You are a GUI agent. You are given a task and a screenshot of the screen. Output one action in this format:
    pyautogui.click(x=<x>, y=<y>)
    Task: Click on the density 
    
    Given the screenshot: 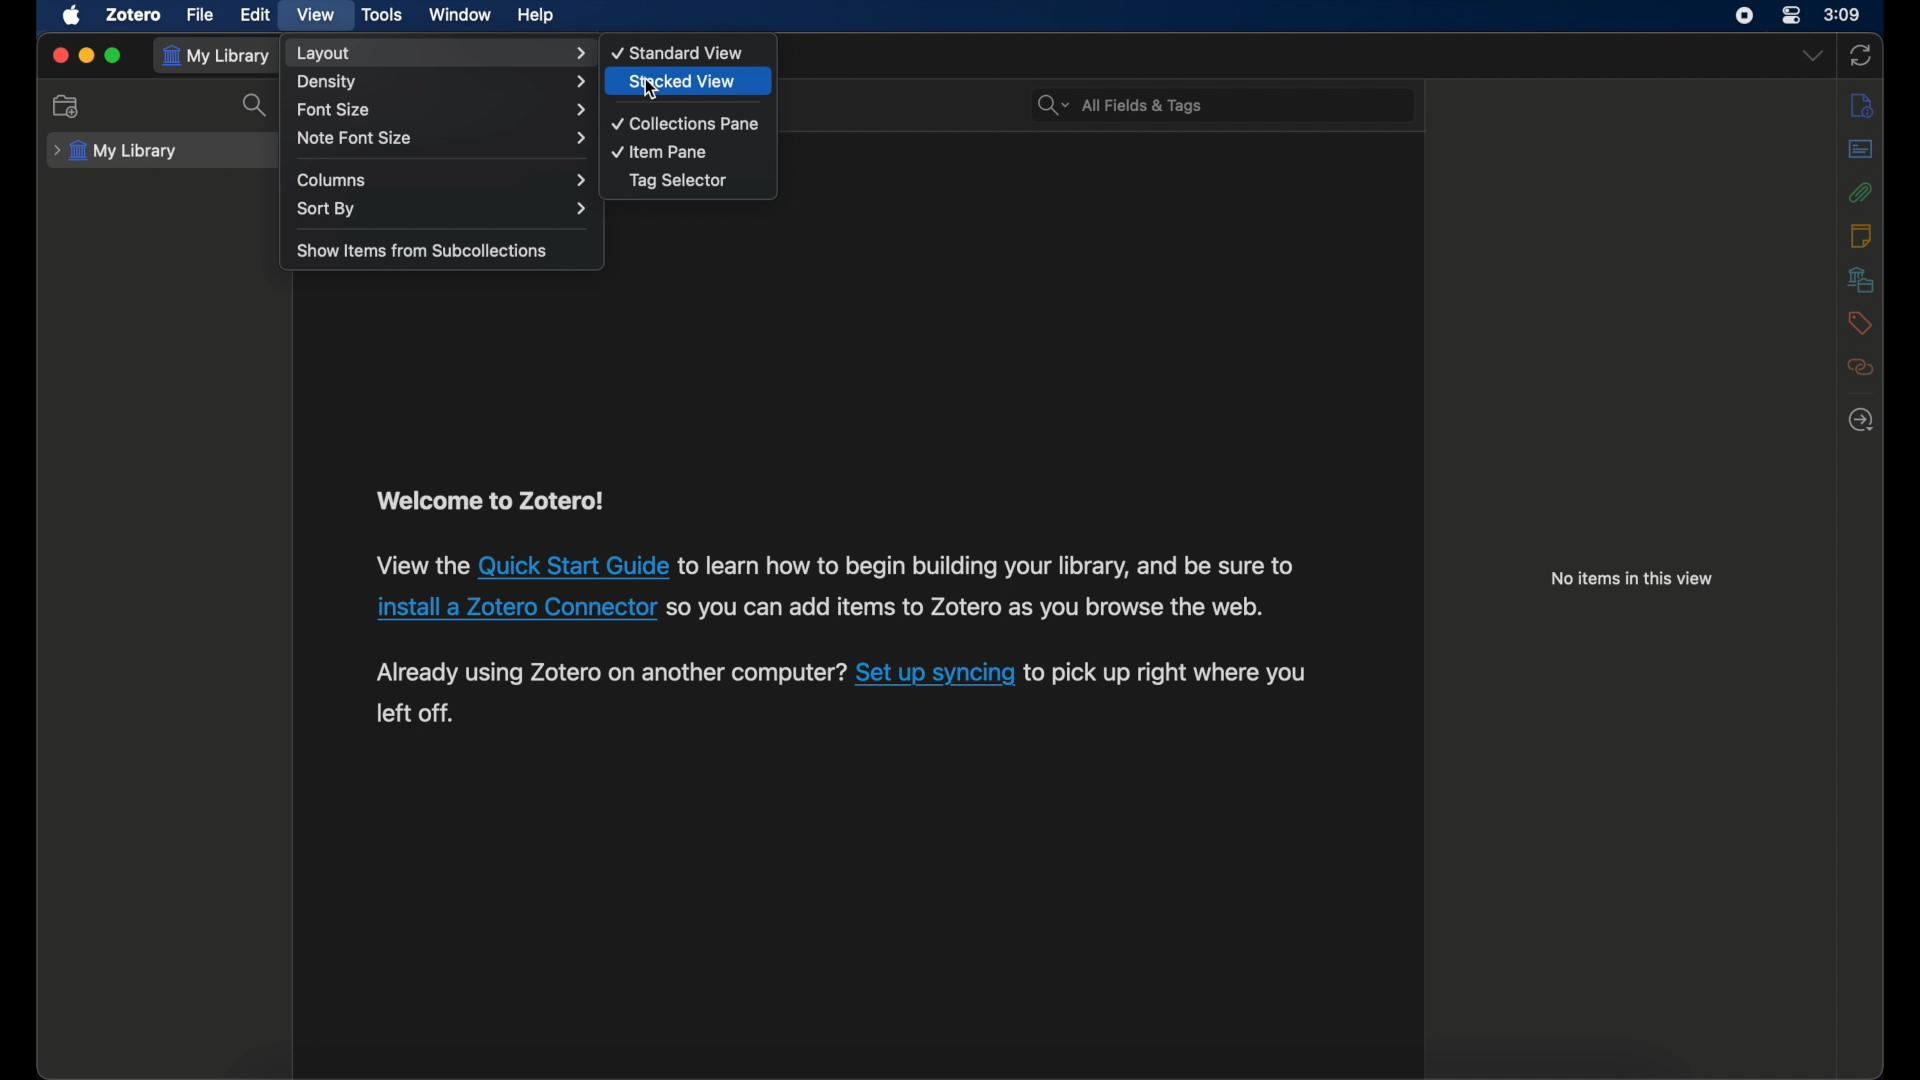 What is the action you would take?
    pyautogui.click(x=444, y=82)
    